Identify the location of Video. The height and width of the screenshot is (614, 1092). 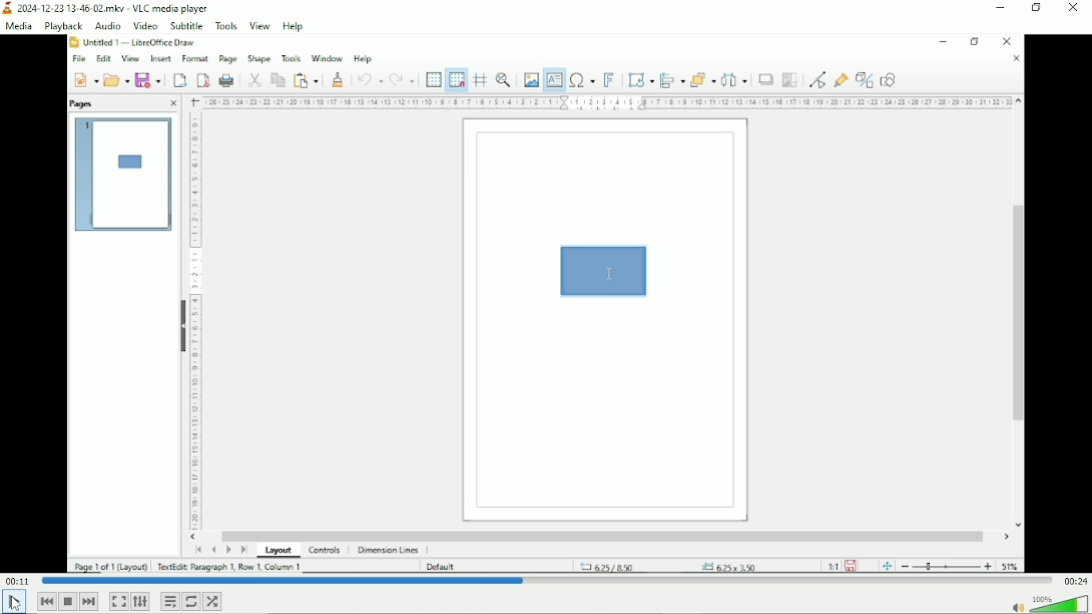
(145, 25).